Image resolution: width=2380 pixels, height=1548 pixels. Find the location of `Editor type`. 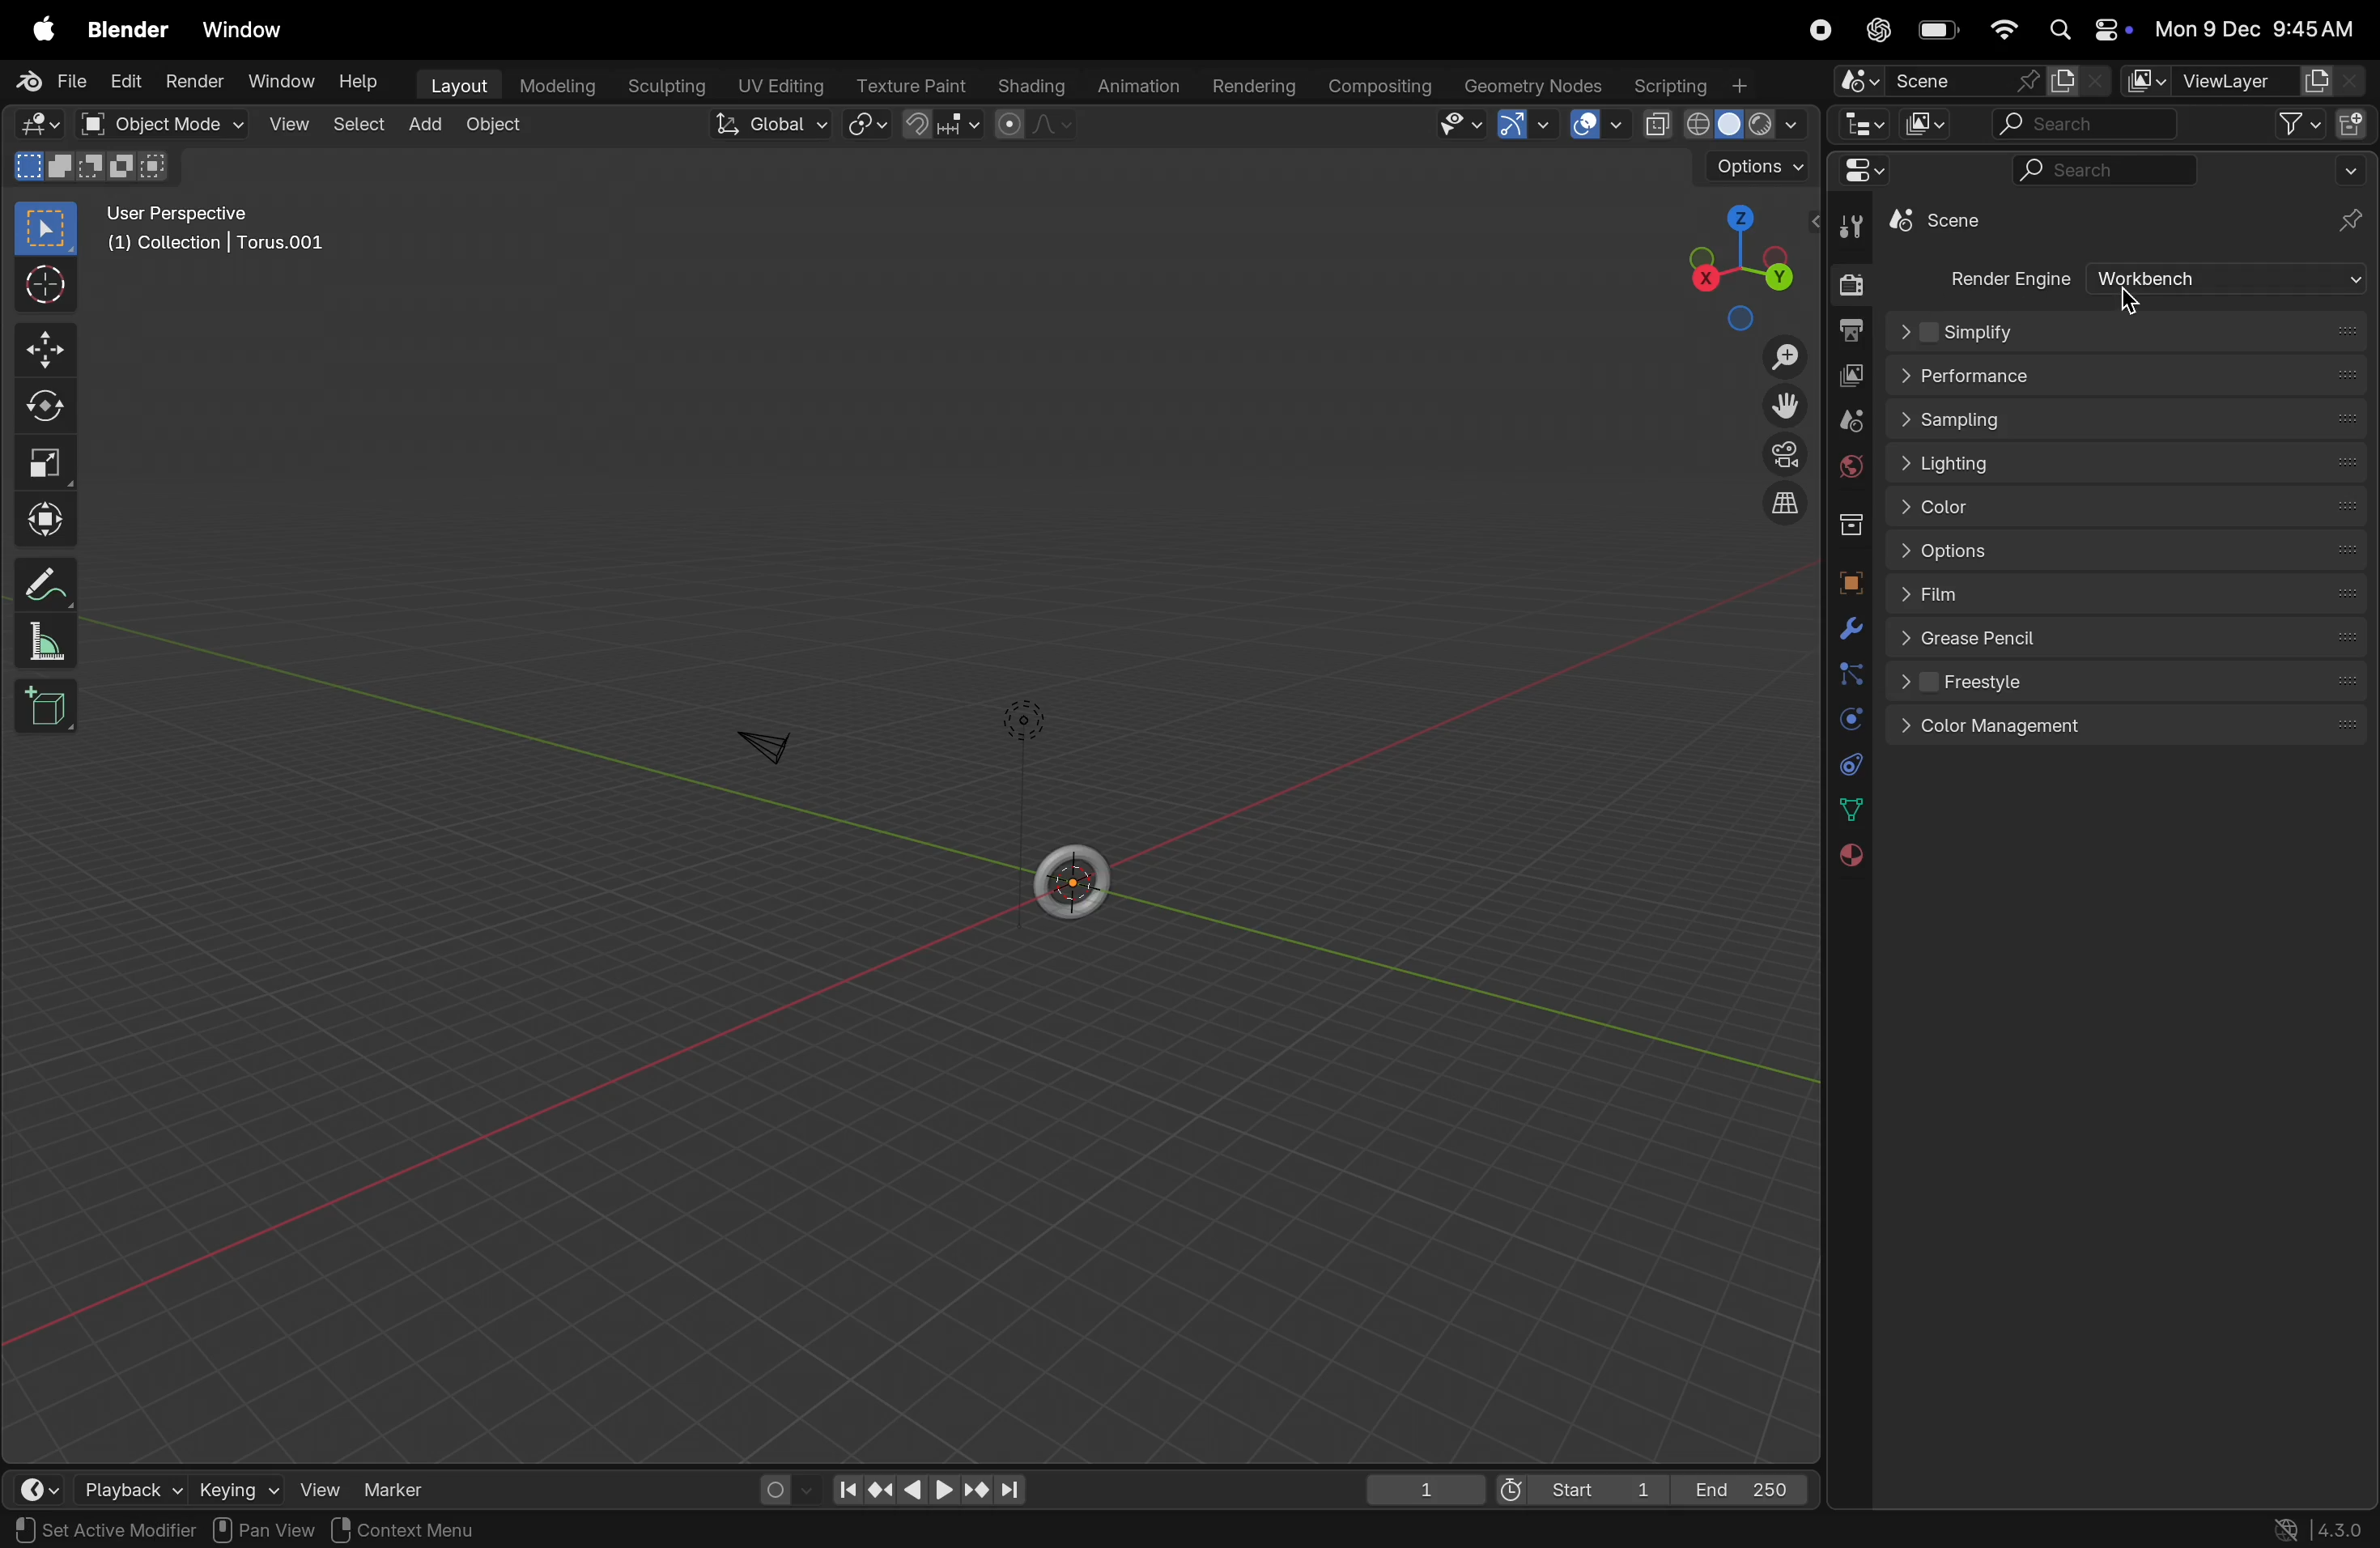

Editor type is located at coordinates (1860, 127).